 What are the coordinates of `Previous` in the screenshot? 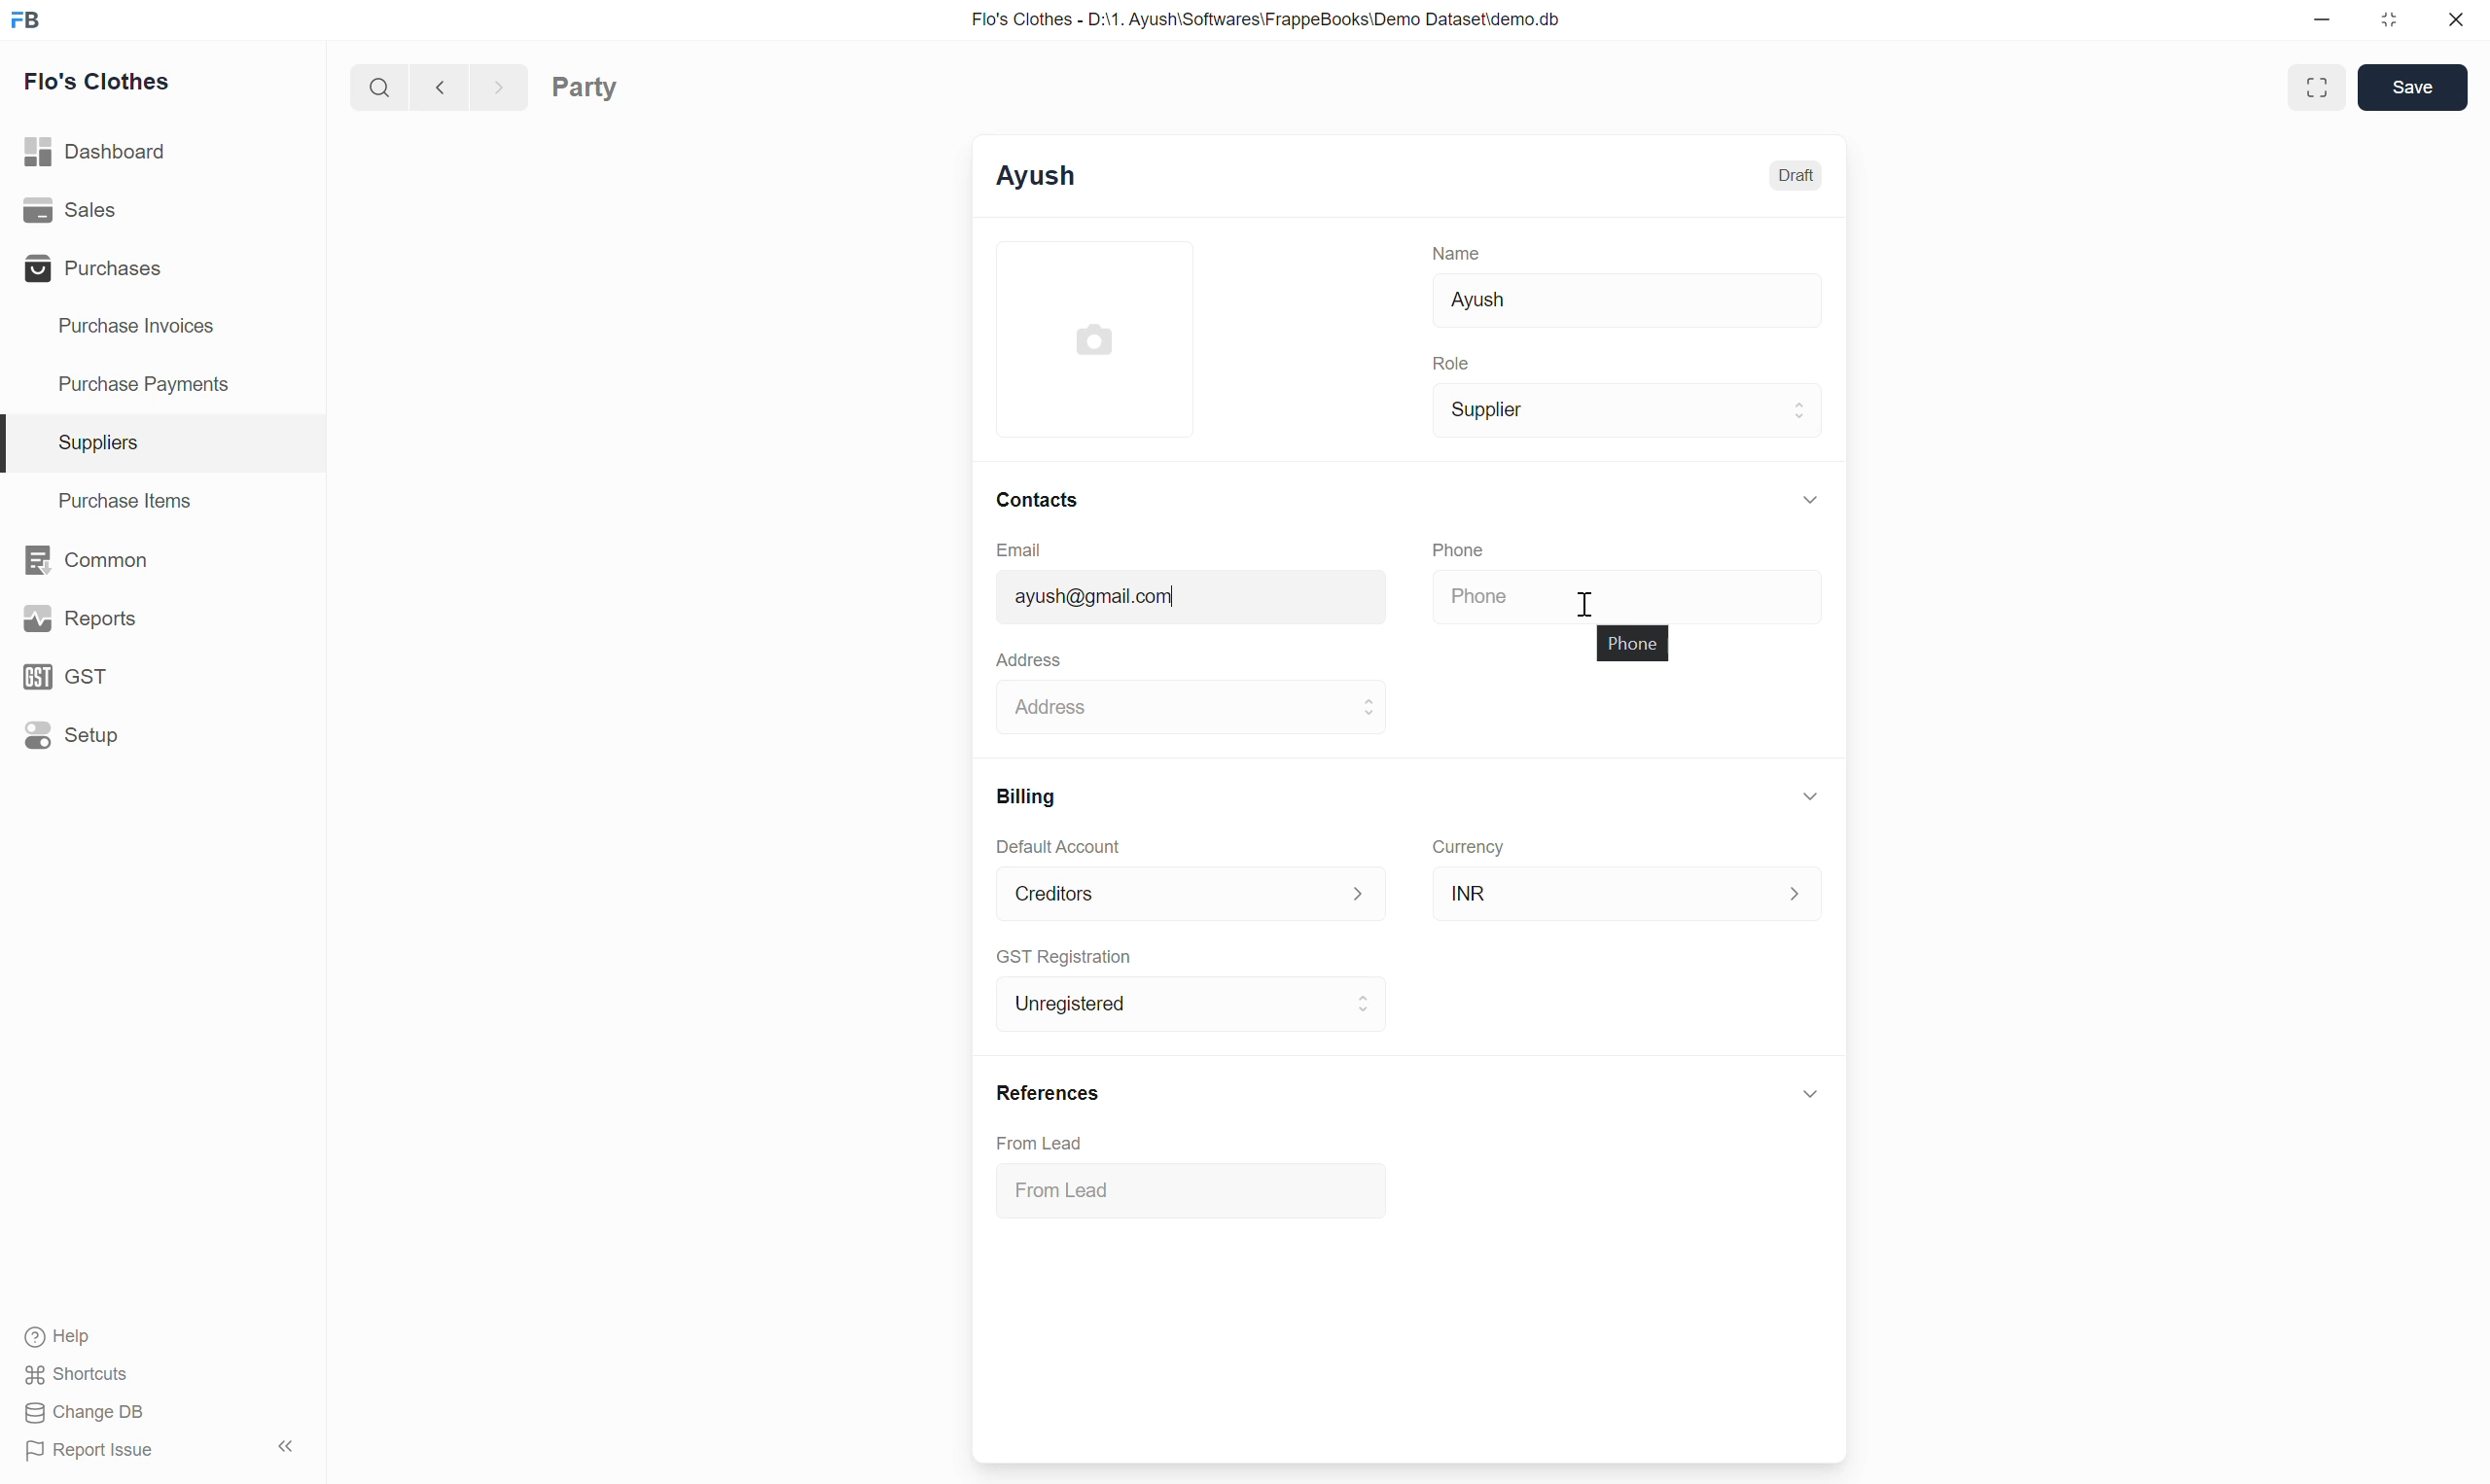 It's located at (440, 86).